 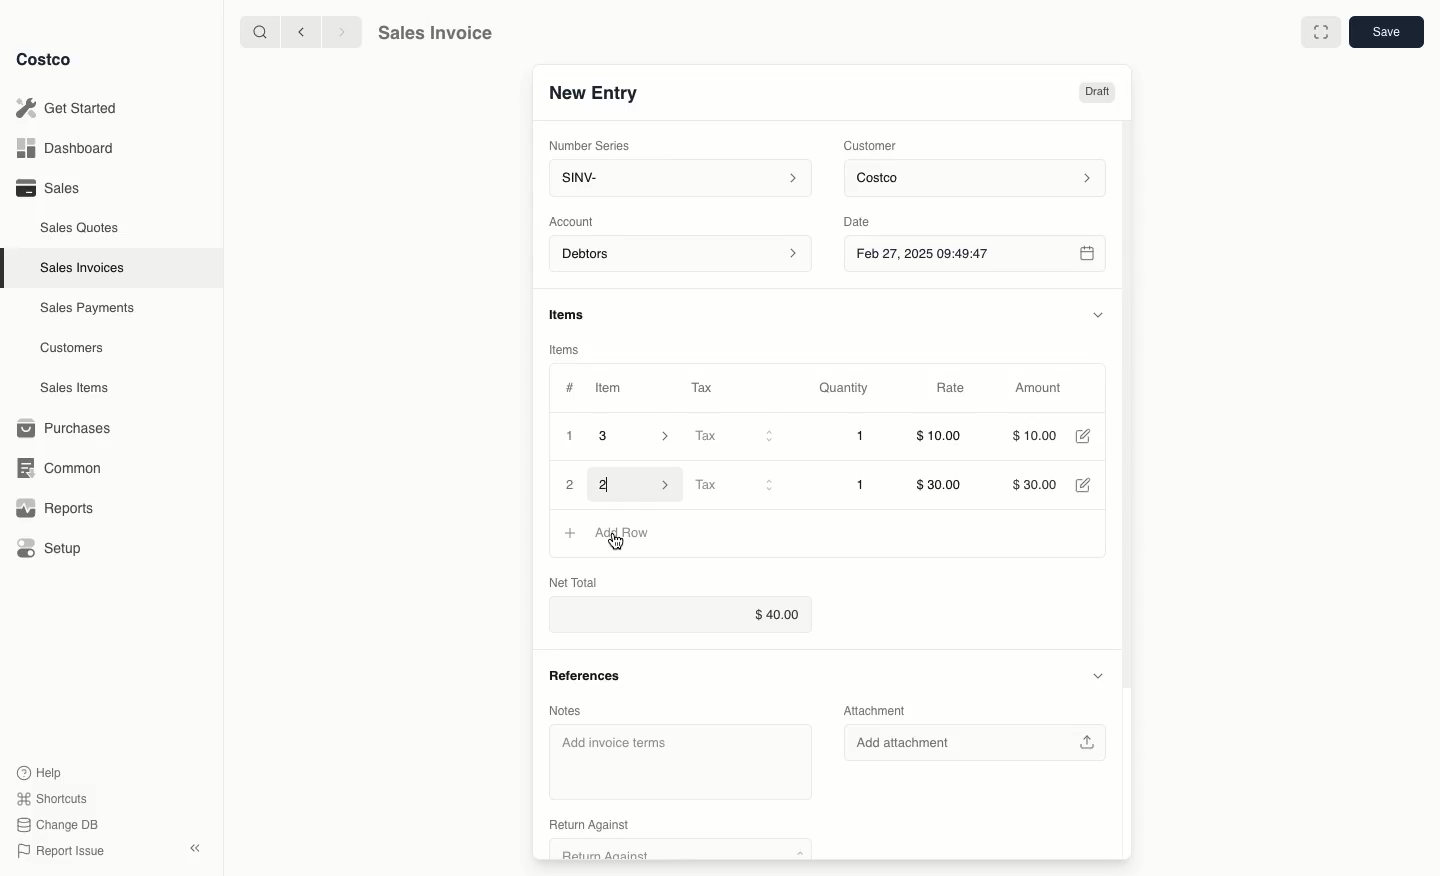 I want to click on Customers, so click(x=75, y=348).